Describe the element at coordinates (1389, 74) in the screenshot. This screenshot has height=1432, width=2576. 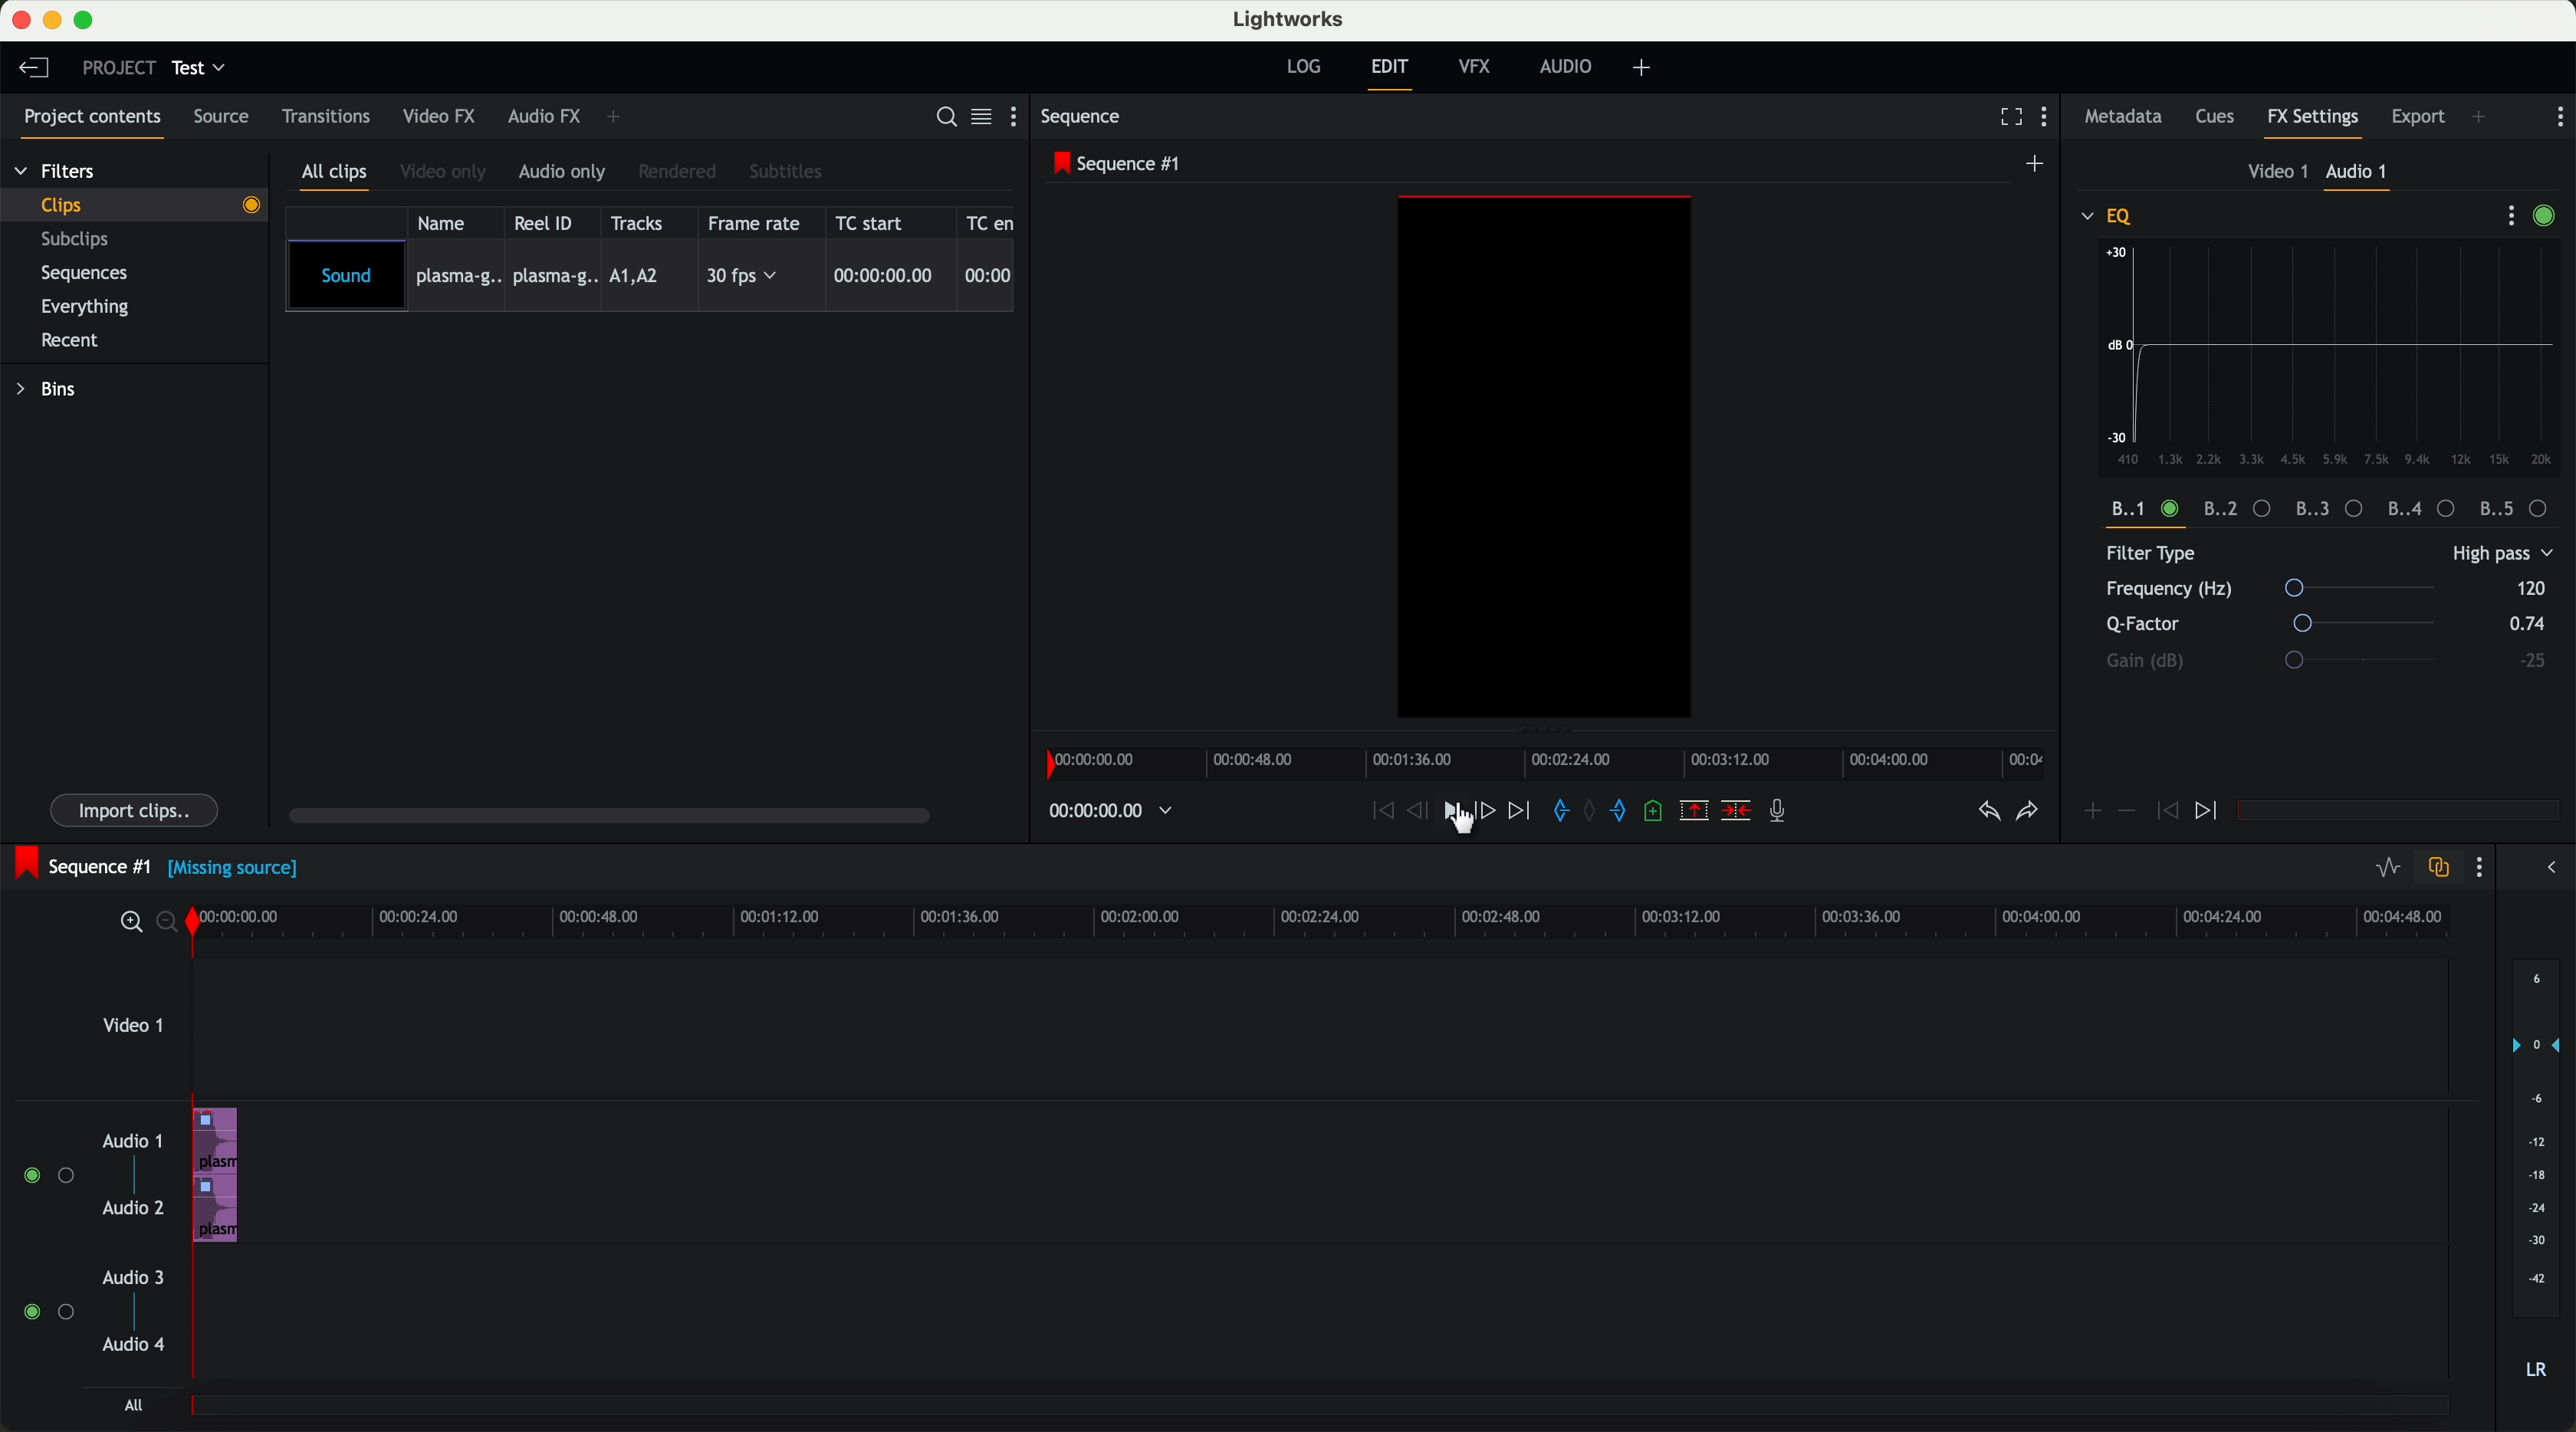
I see `exit` at that location.